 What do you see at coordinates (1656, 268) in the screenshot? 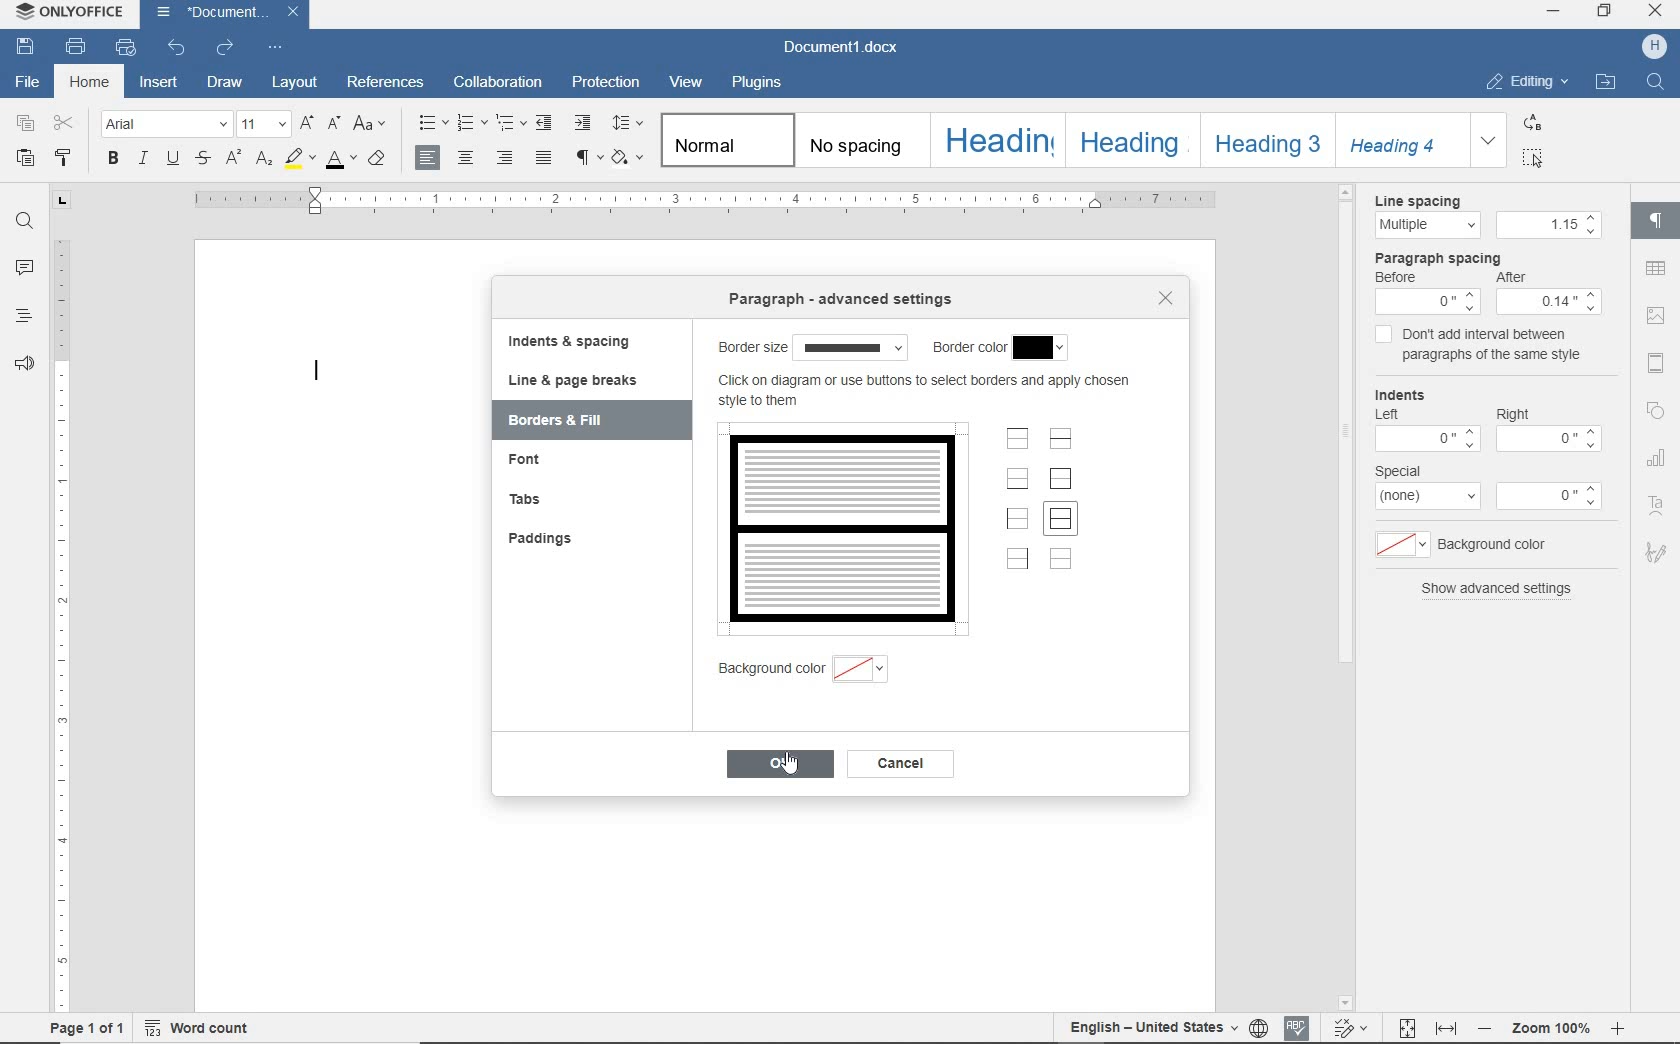
I see `tables` at bounding box center [1656, 268].